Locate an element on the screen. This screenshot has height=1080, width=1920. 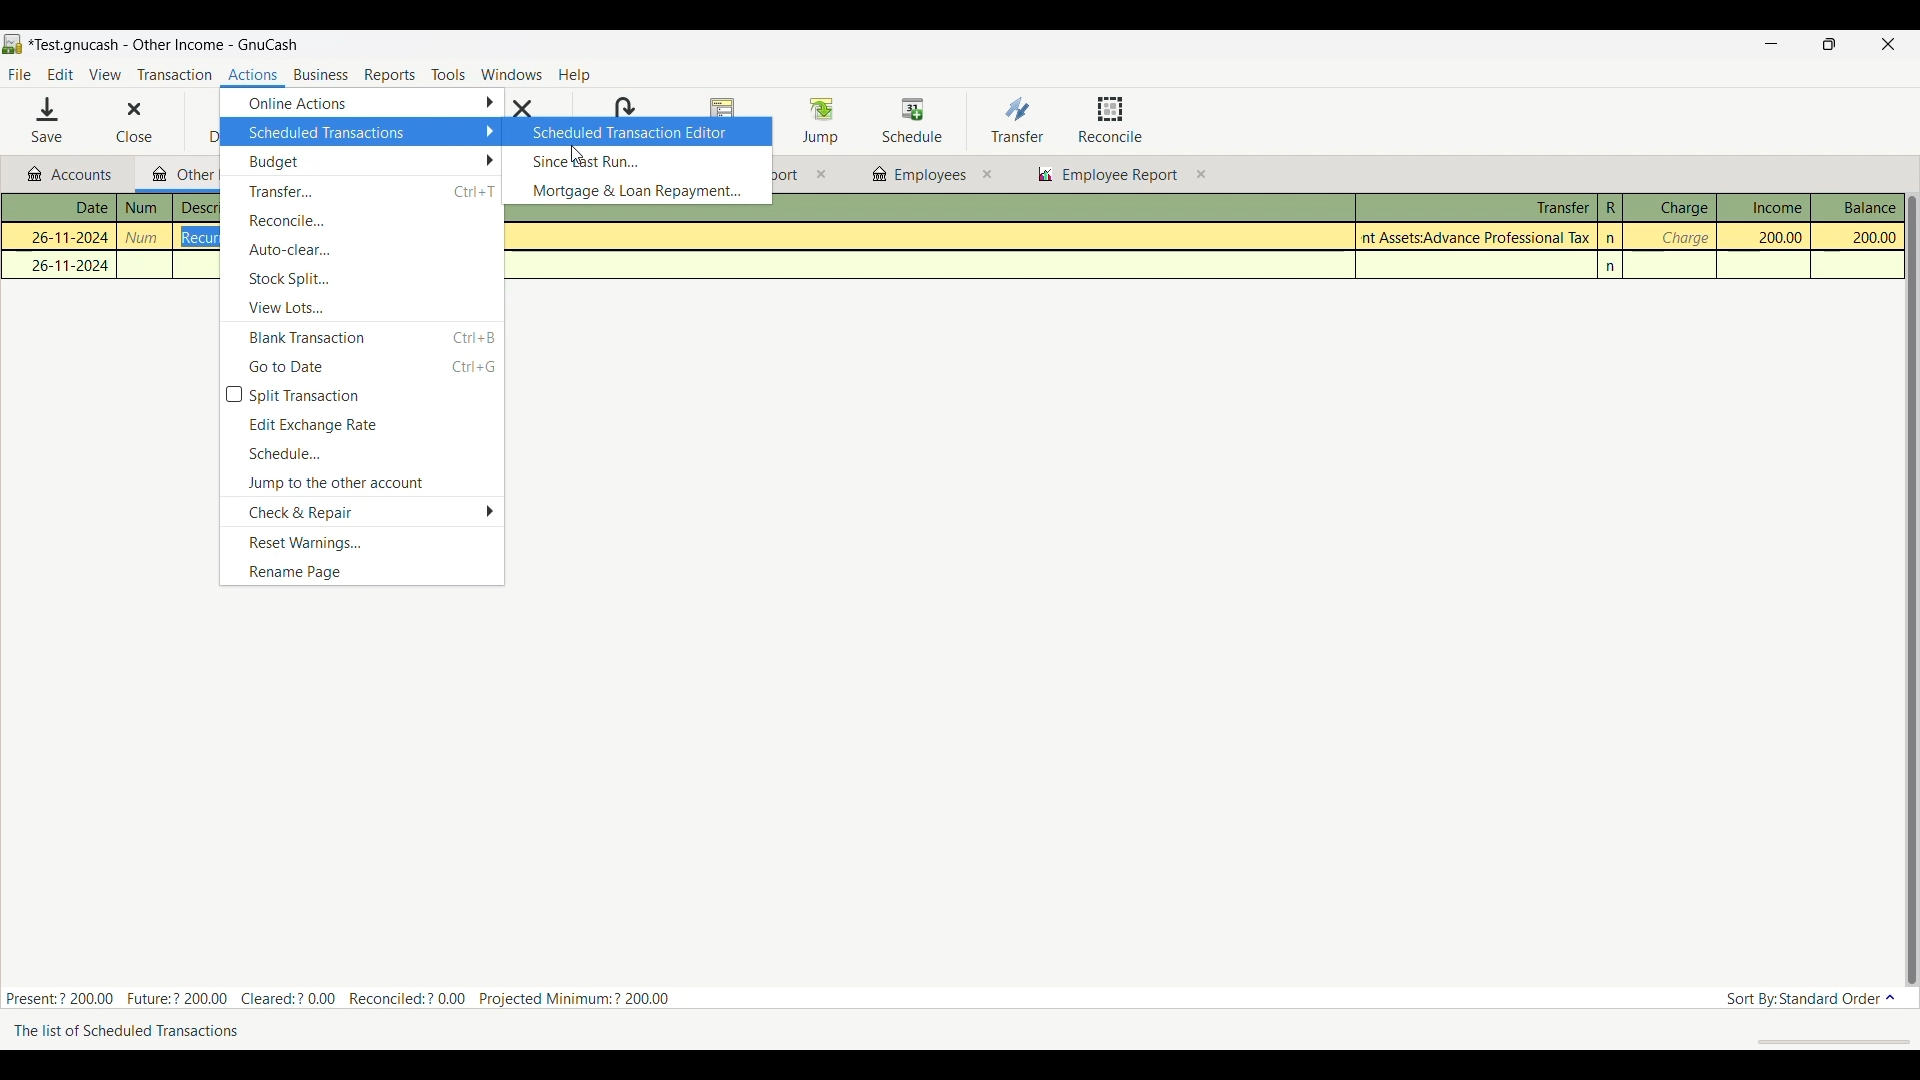
Tools menu is located at coordinates (448, 76).